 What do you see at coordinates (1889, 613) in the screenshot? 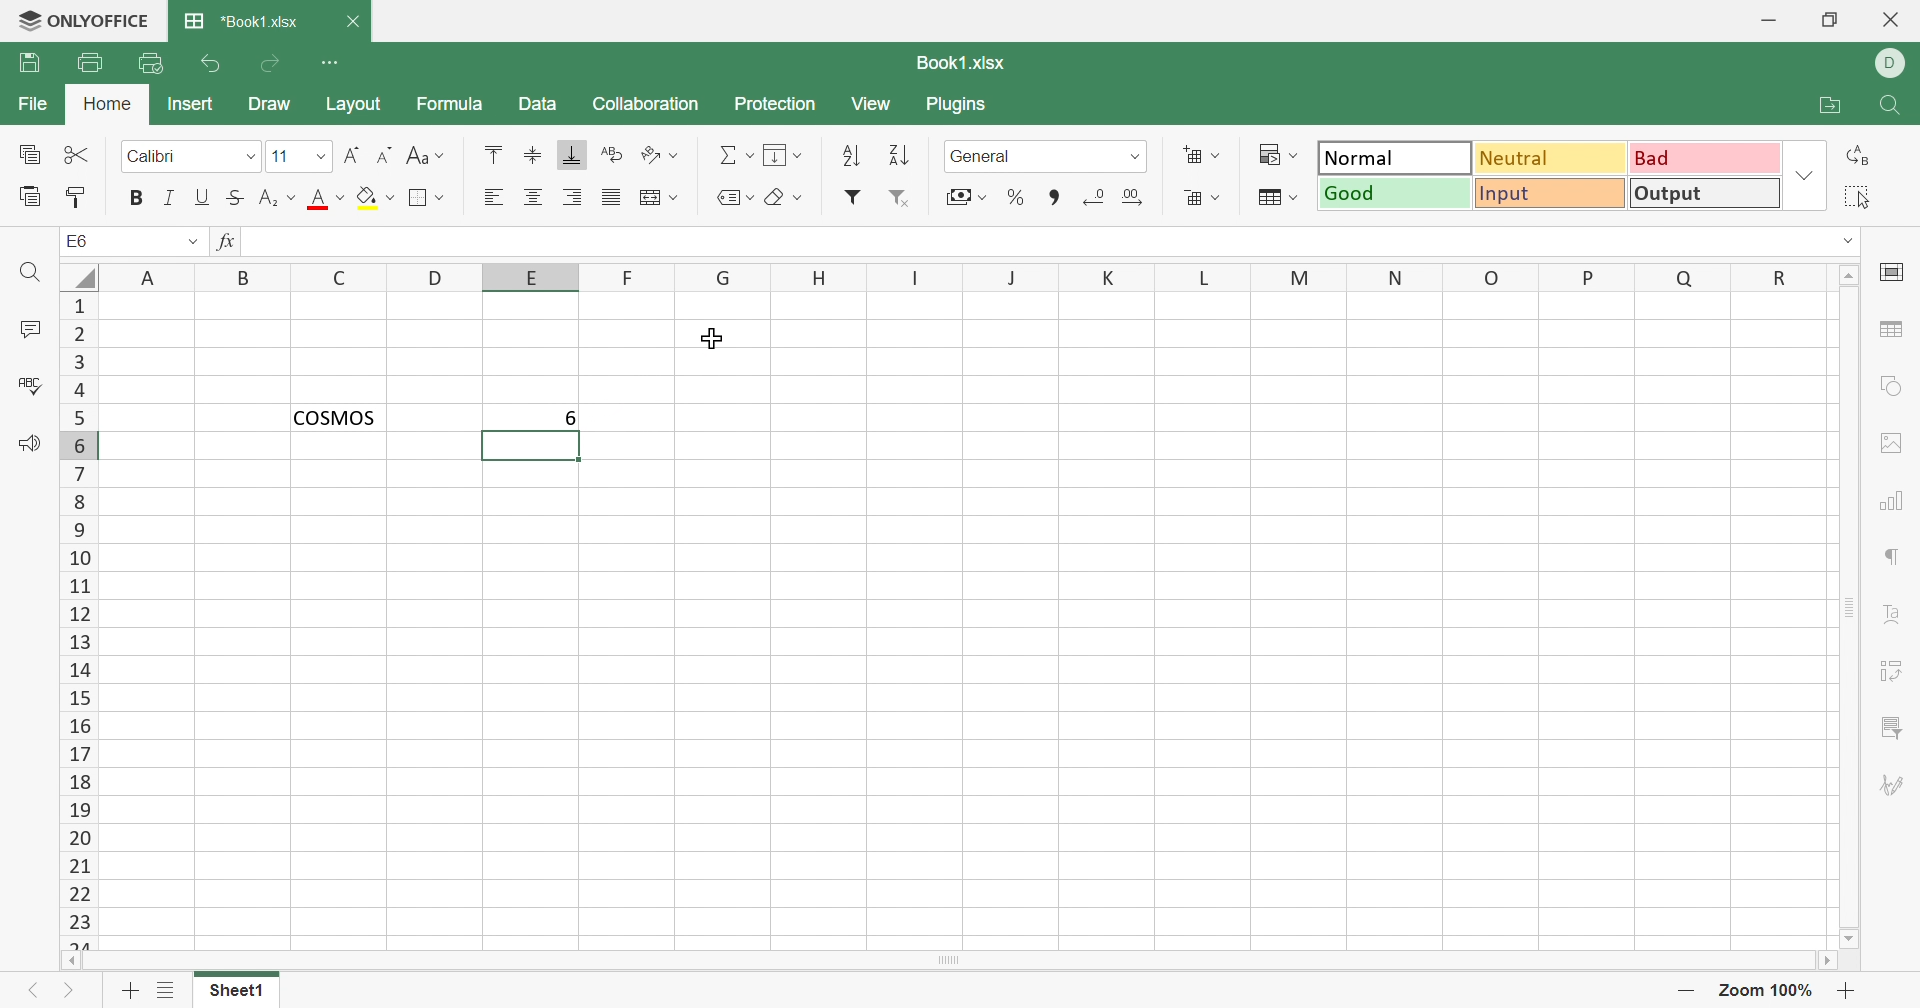
I see `Text art settings` at bounding box center [1889, 613].